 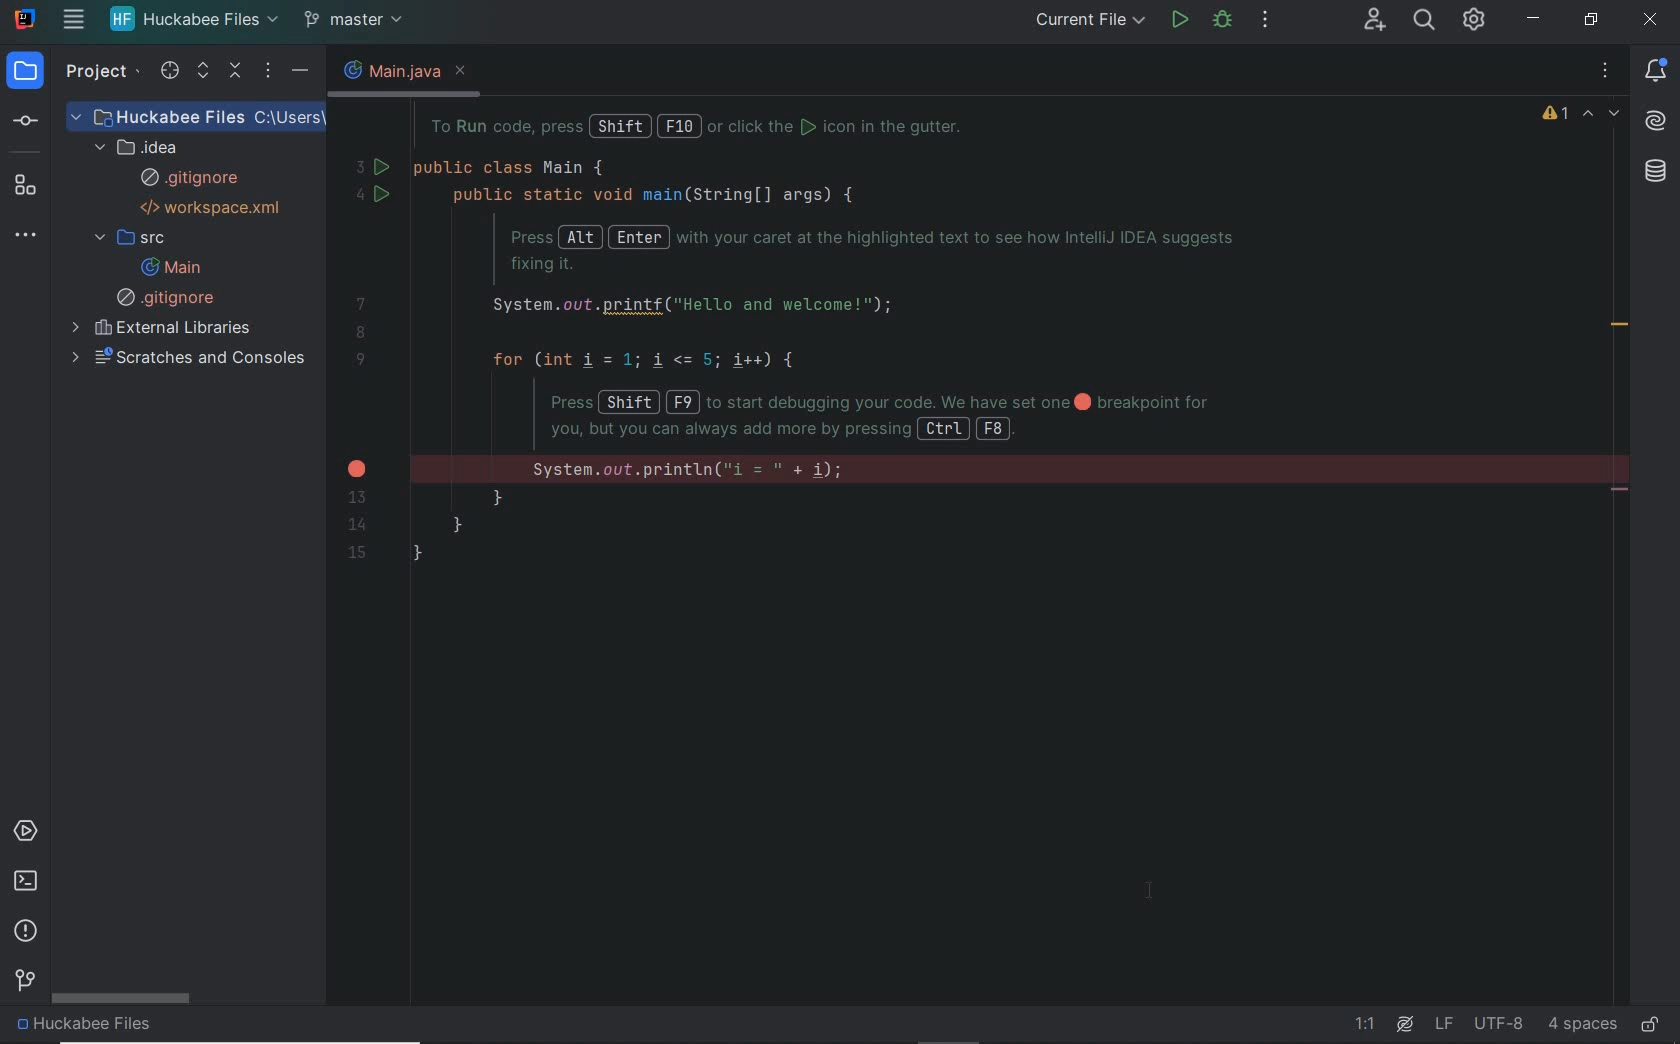 I want to click on minimize, so click(x=1534, y=15).